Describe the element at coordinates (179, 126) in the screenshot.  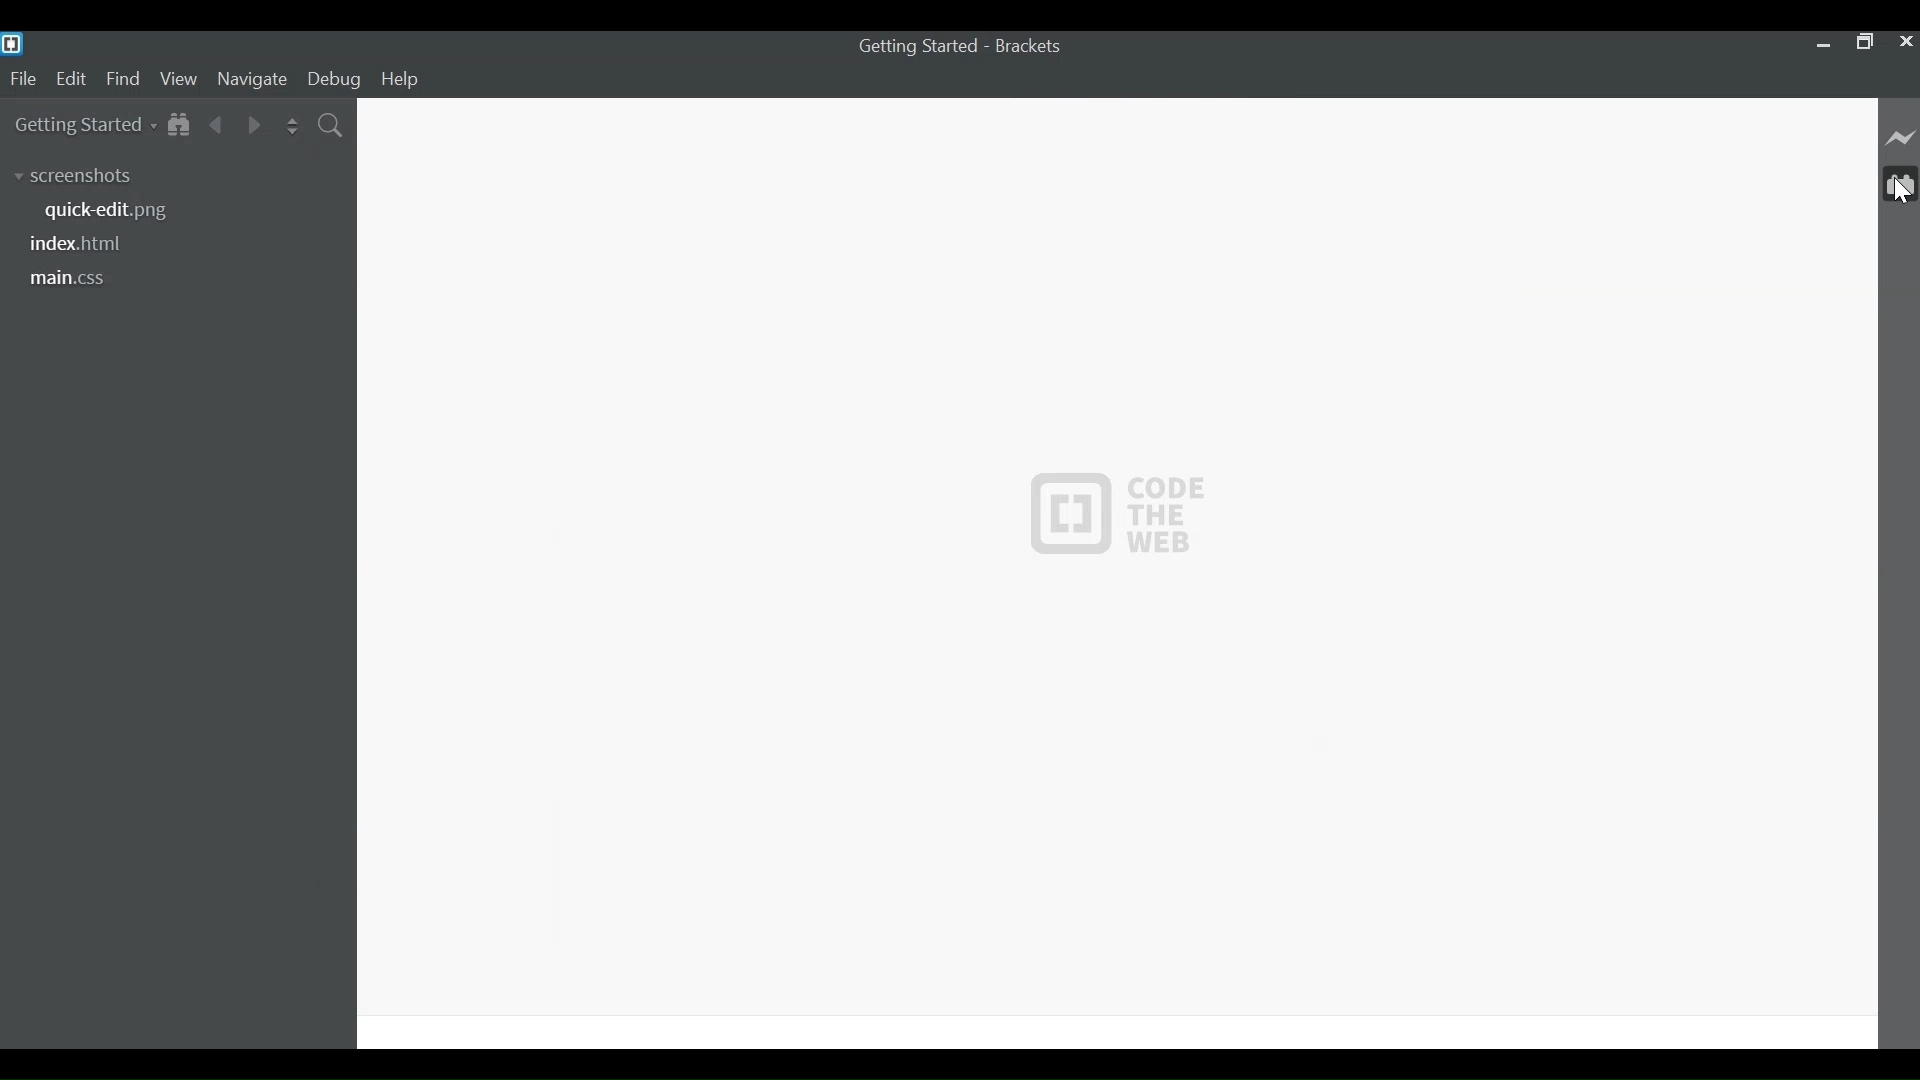
I see `Show in File tree` at that location.